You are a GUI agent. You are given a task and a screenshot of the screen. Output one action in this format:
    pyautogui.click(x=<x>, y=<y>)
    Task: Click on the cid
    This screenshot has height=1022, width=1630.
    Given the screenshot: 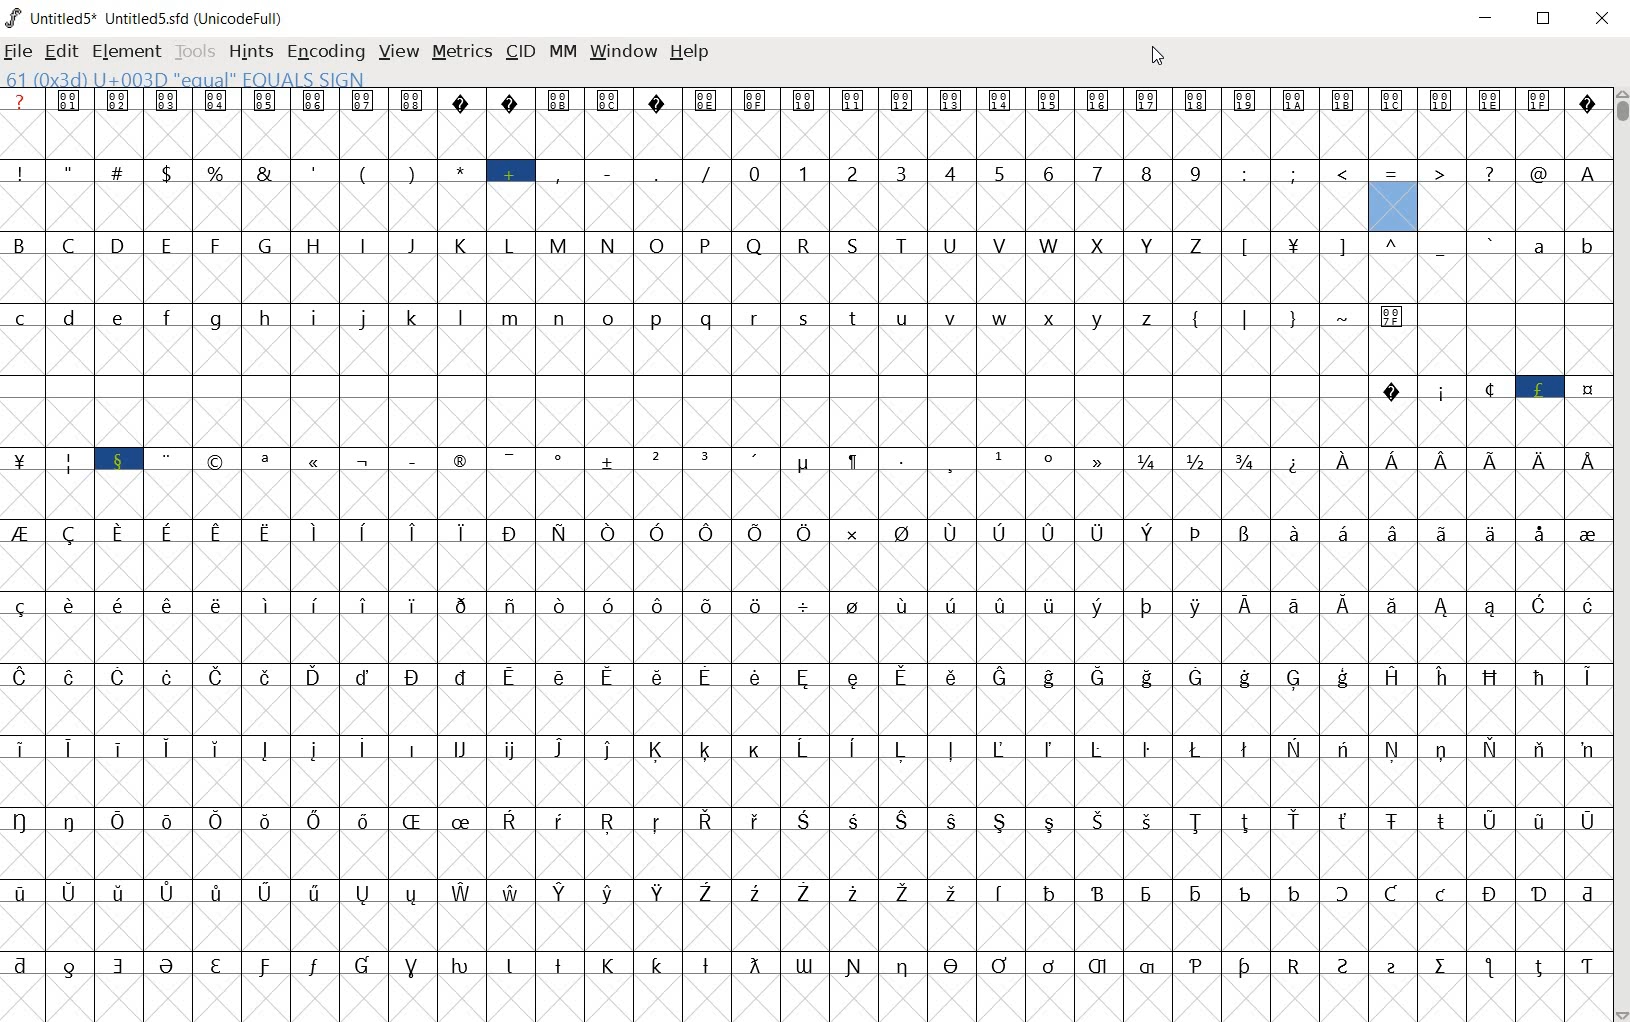 What is the action you would take?
    pyautogui.click(x=519, y=50)
    